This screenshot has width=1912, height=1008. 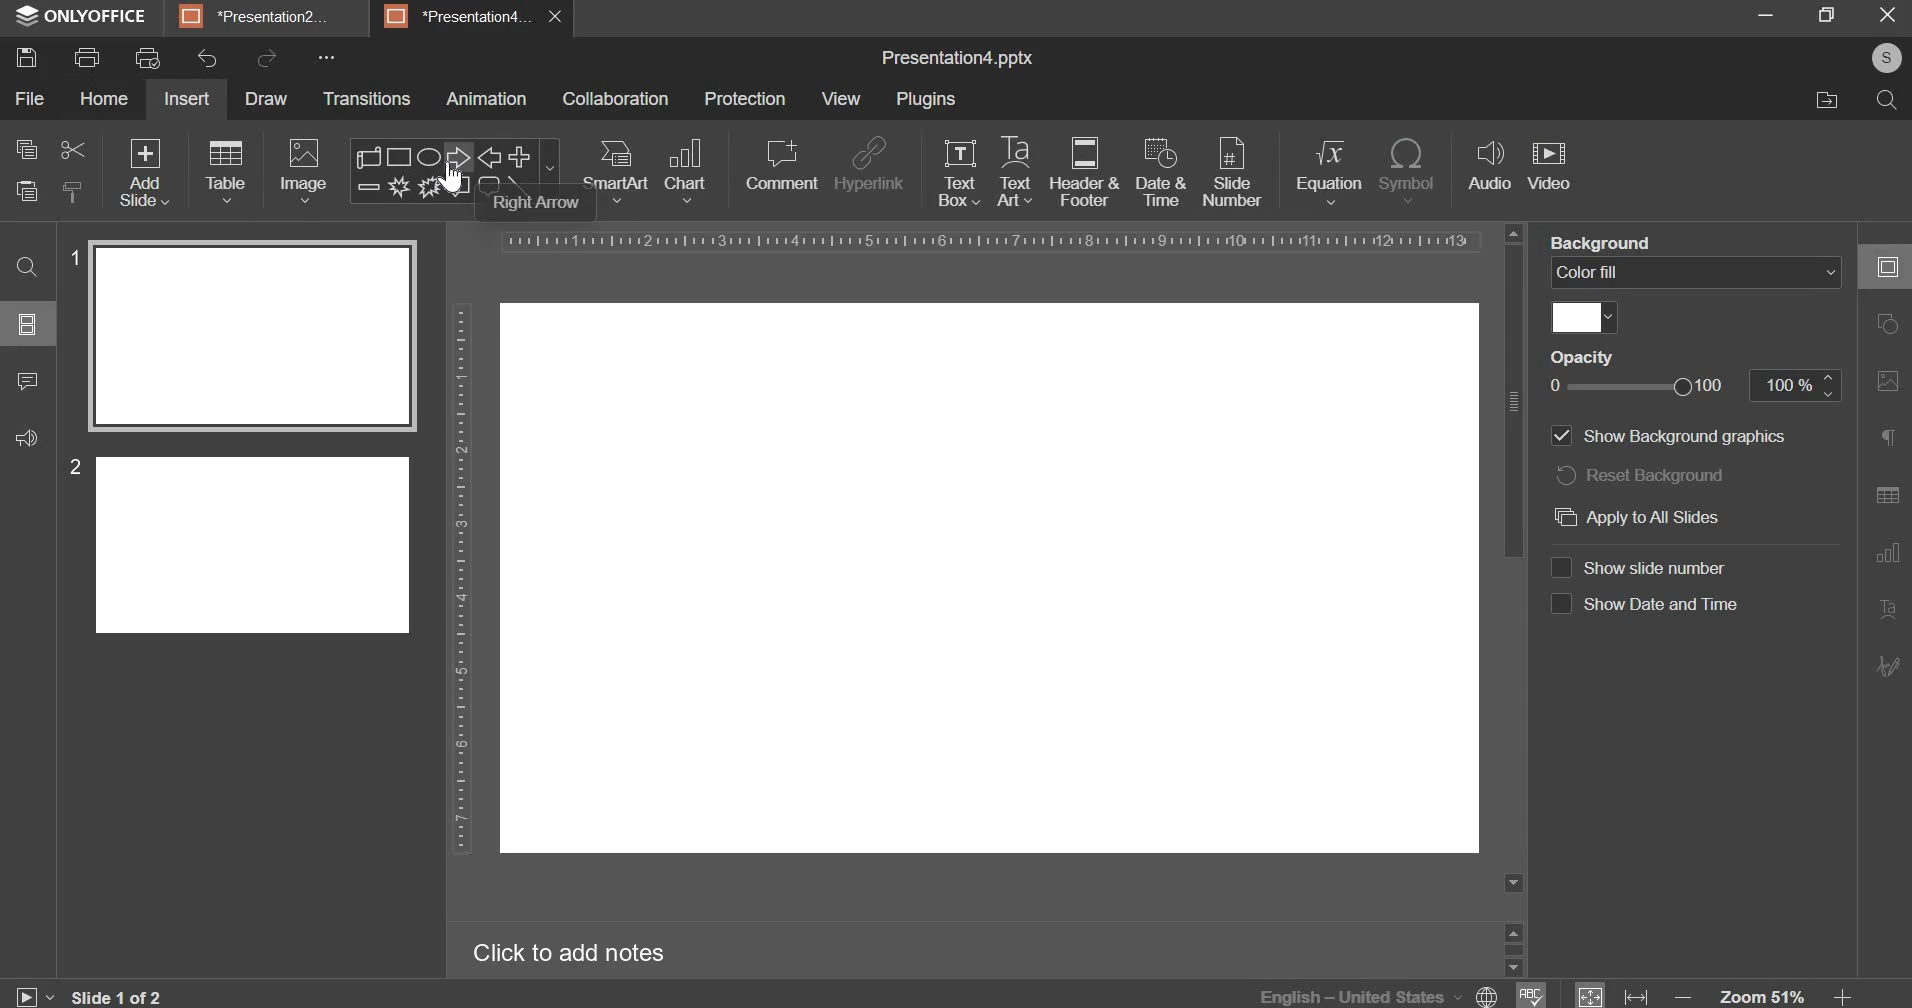 What do you see at coordinates (485, 101) in the screenshot?
I see `animation` at bounding box center [485, 101].